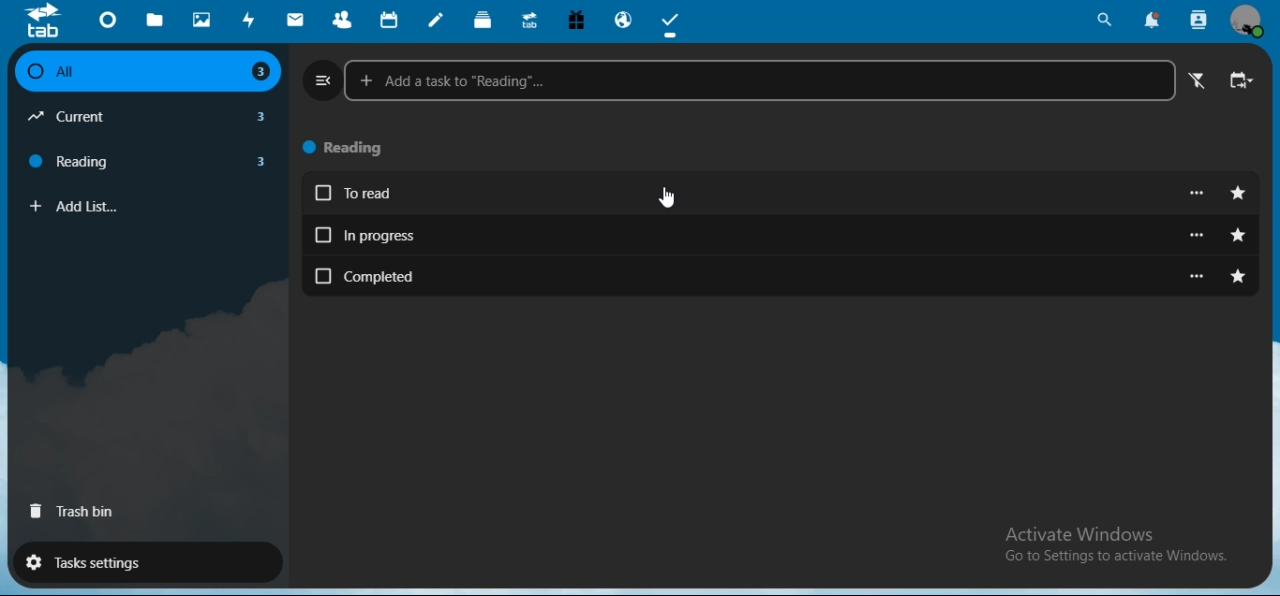 Image resolution: width=1280 pixels, height=596 pixels. Describe the element at coordinates (320, 80) in the screenshot. I see `close navigation` at that location.